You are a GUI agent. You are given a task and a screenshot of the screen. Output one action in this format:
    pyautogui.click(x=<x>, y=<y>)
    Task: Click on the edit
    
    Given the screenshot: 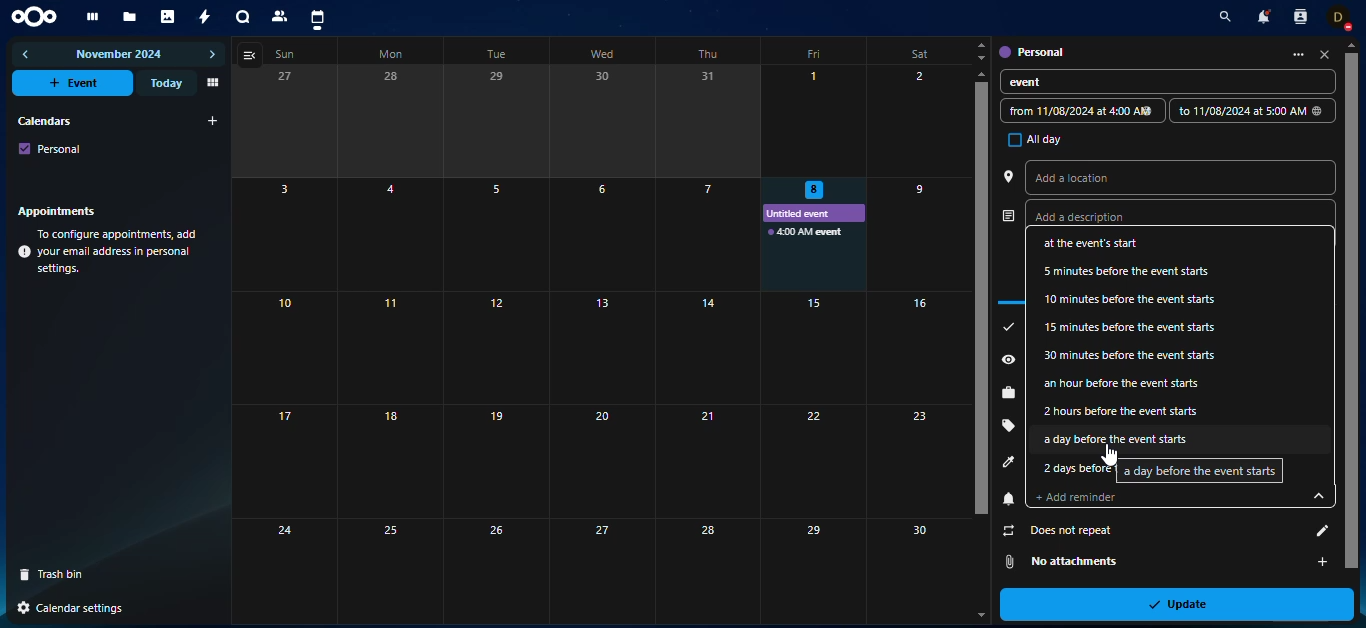 What is the action you would take?
    pyautogui.click(x=1314, y=532)
    